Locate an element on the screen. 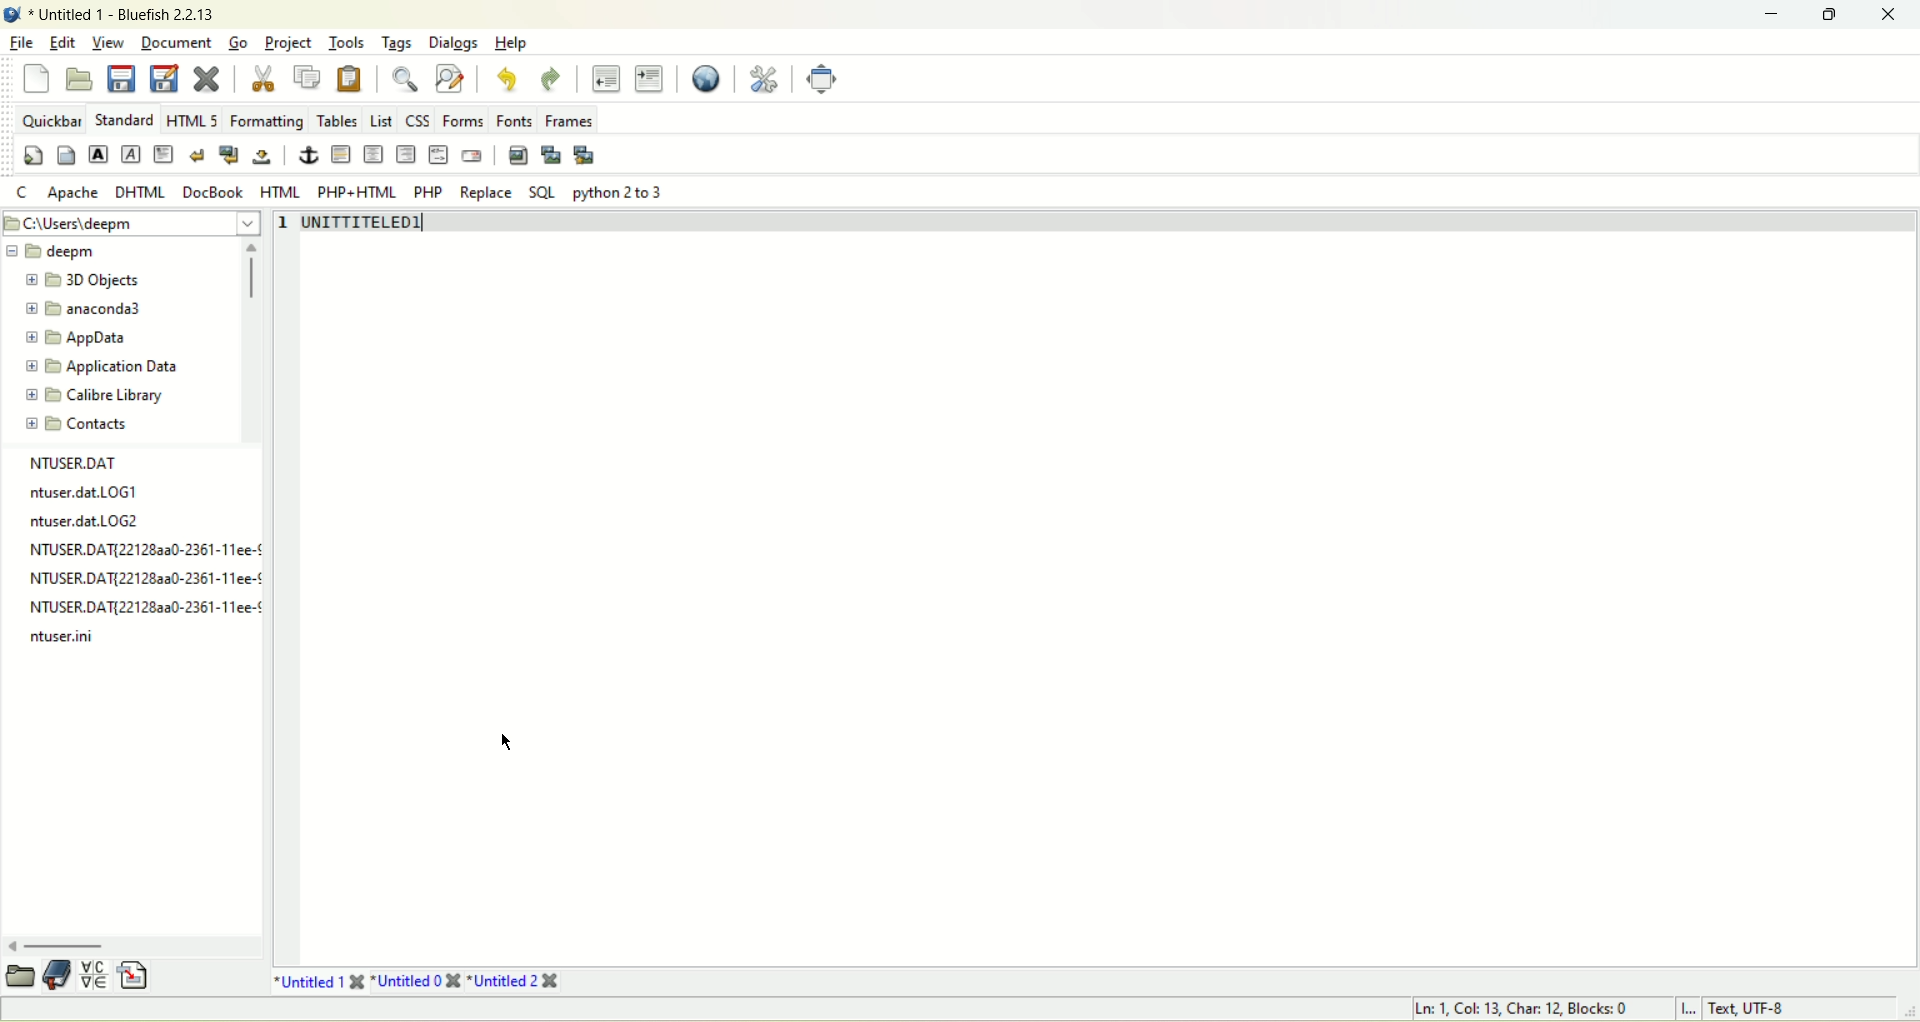  scroll bar is located at coordinates (252, 272).